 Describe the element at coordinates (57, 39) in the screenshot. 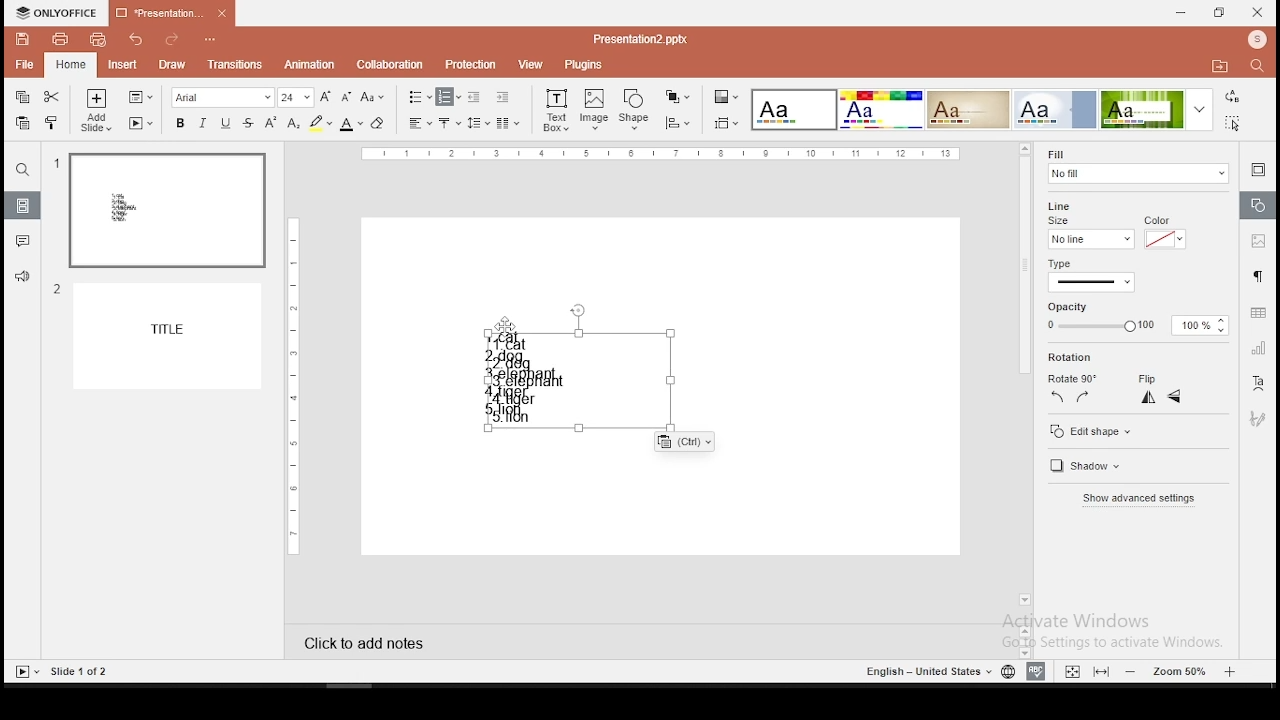

I see `print file` at that location.